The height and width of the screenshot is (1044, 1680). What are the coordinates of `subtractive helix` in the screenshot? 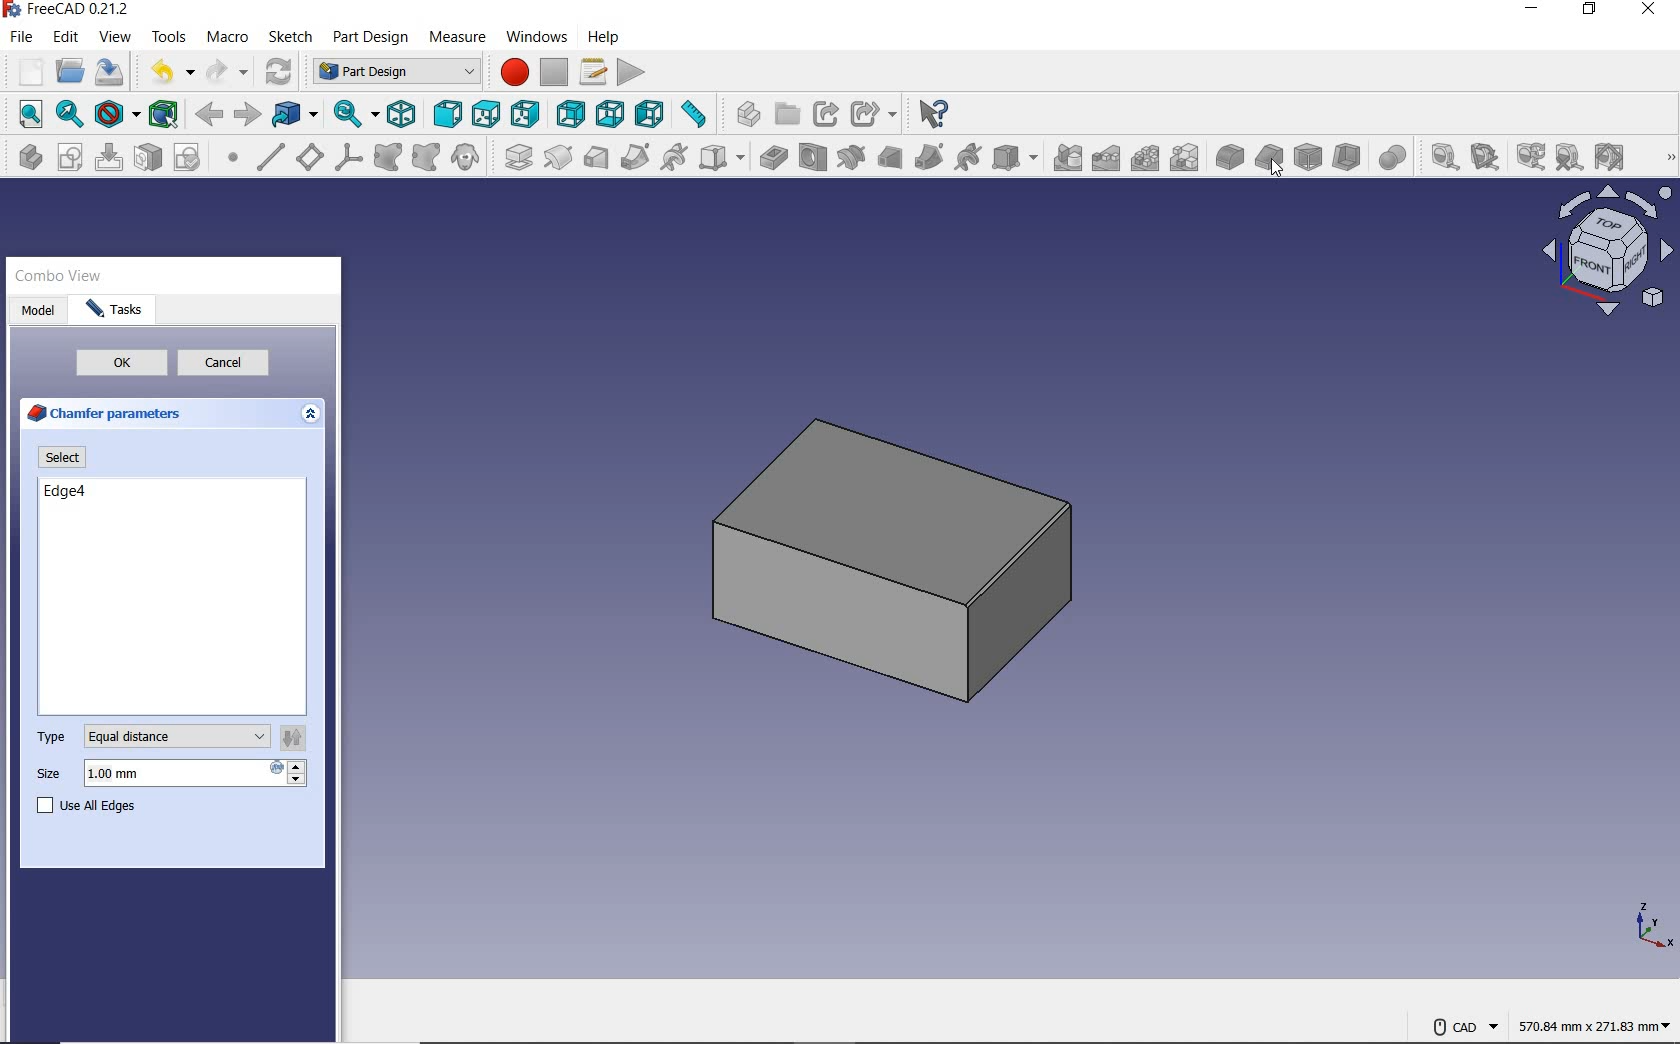 It's located at (970, 158).